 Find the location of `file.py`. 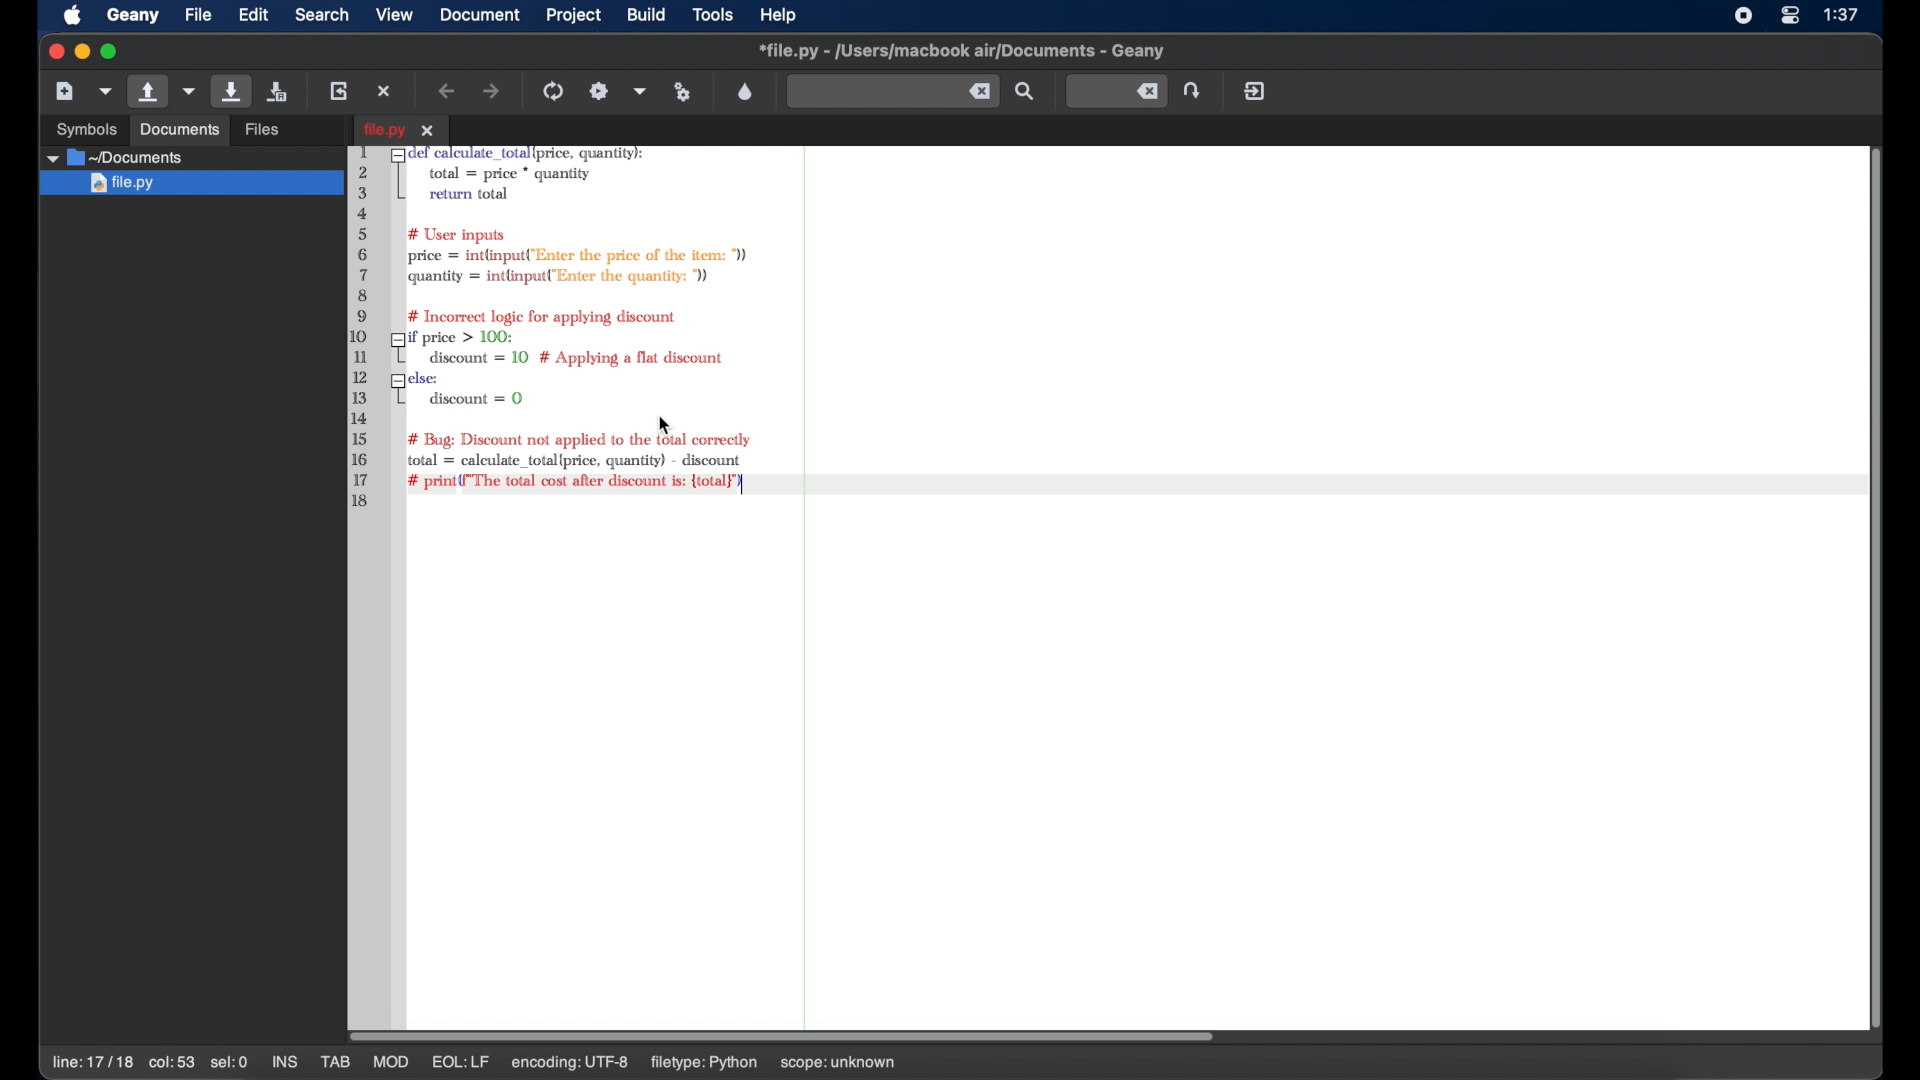

file.py is located at coordinates (401, 129).